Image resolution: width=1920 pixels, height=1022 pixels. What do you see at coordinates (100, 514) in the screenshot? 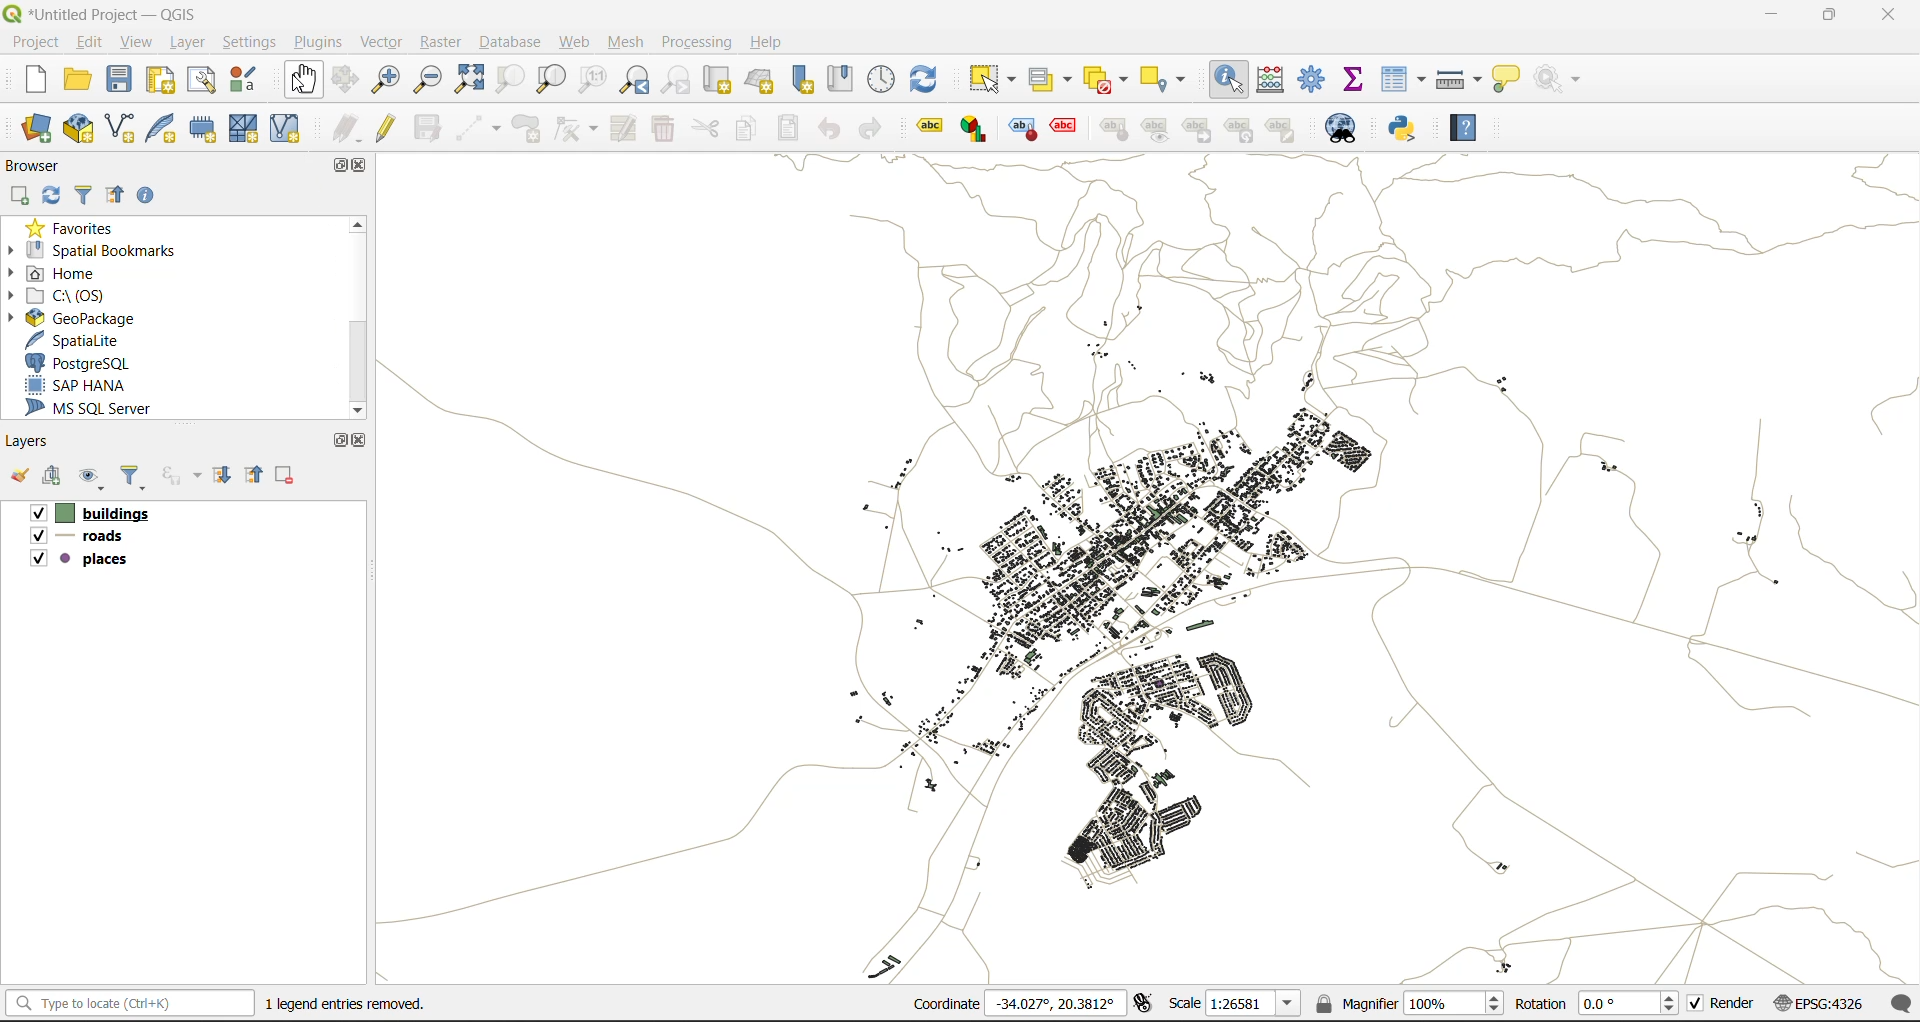
I see `buildings` at bounding box center [100, 514].